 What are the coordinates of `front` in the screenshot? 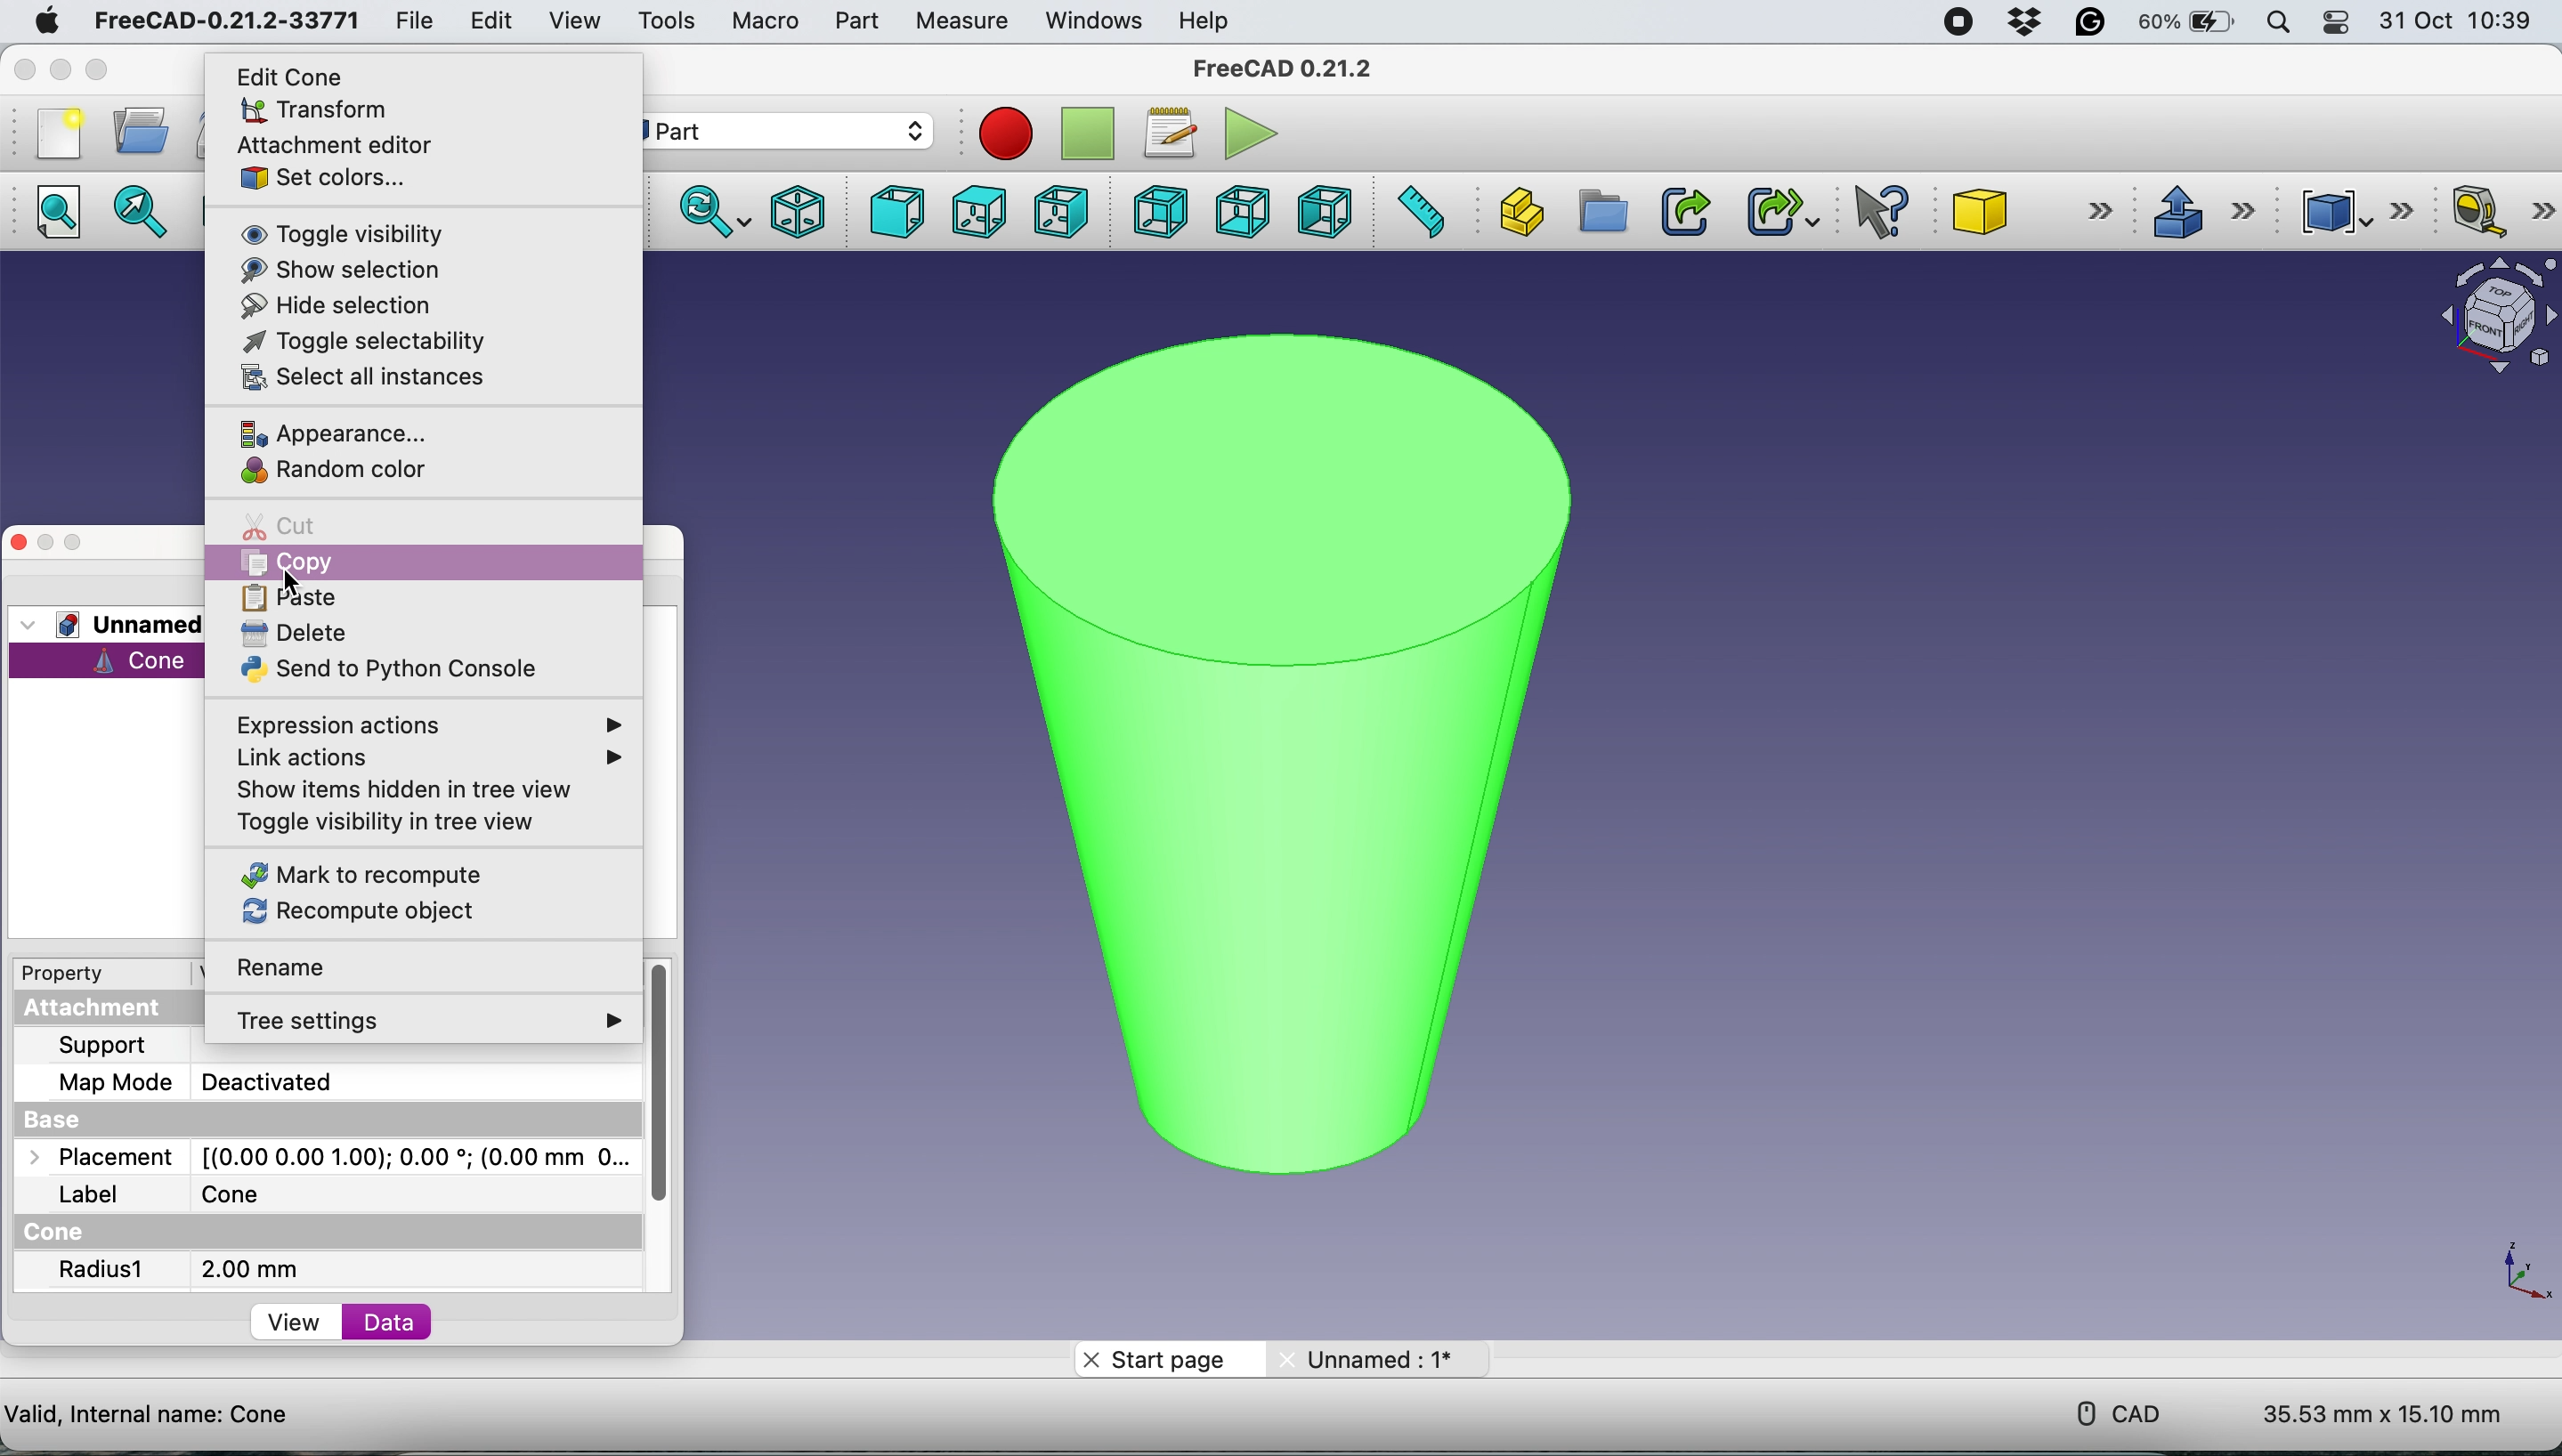 It's located at (892, 213).